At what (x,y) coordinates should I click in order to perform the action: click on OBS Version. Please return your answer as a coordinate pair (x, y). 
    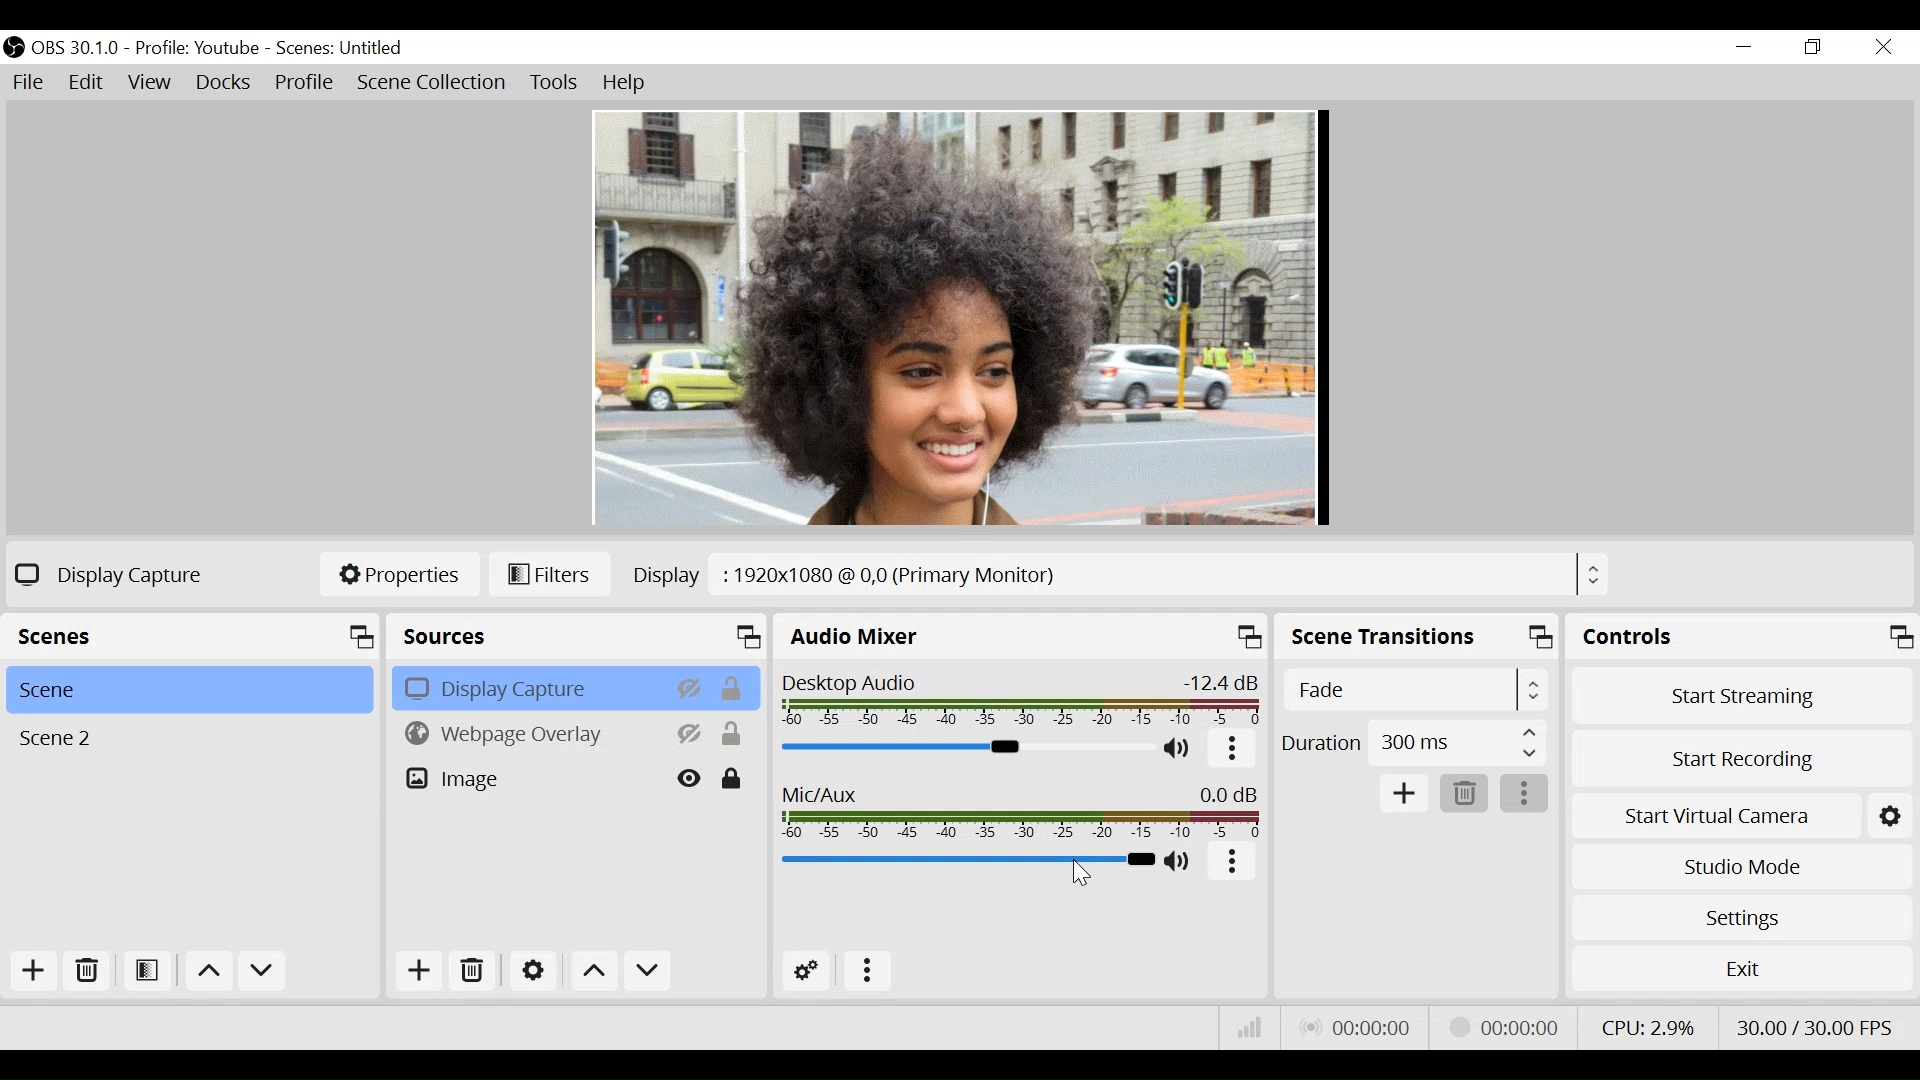
    Looking at the image, I should click on (76, 49).